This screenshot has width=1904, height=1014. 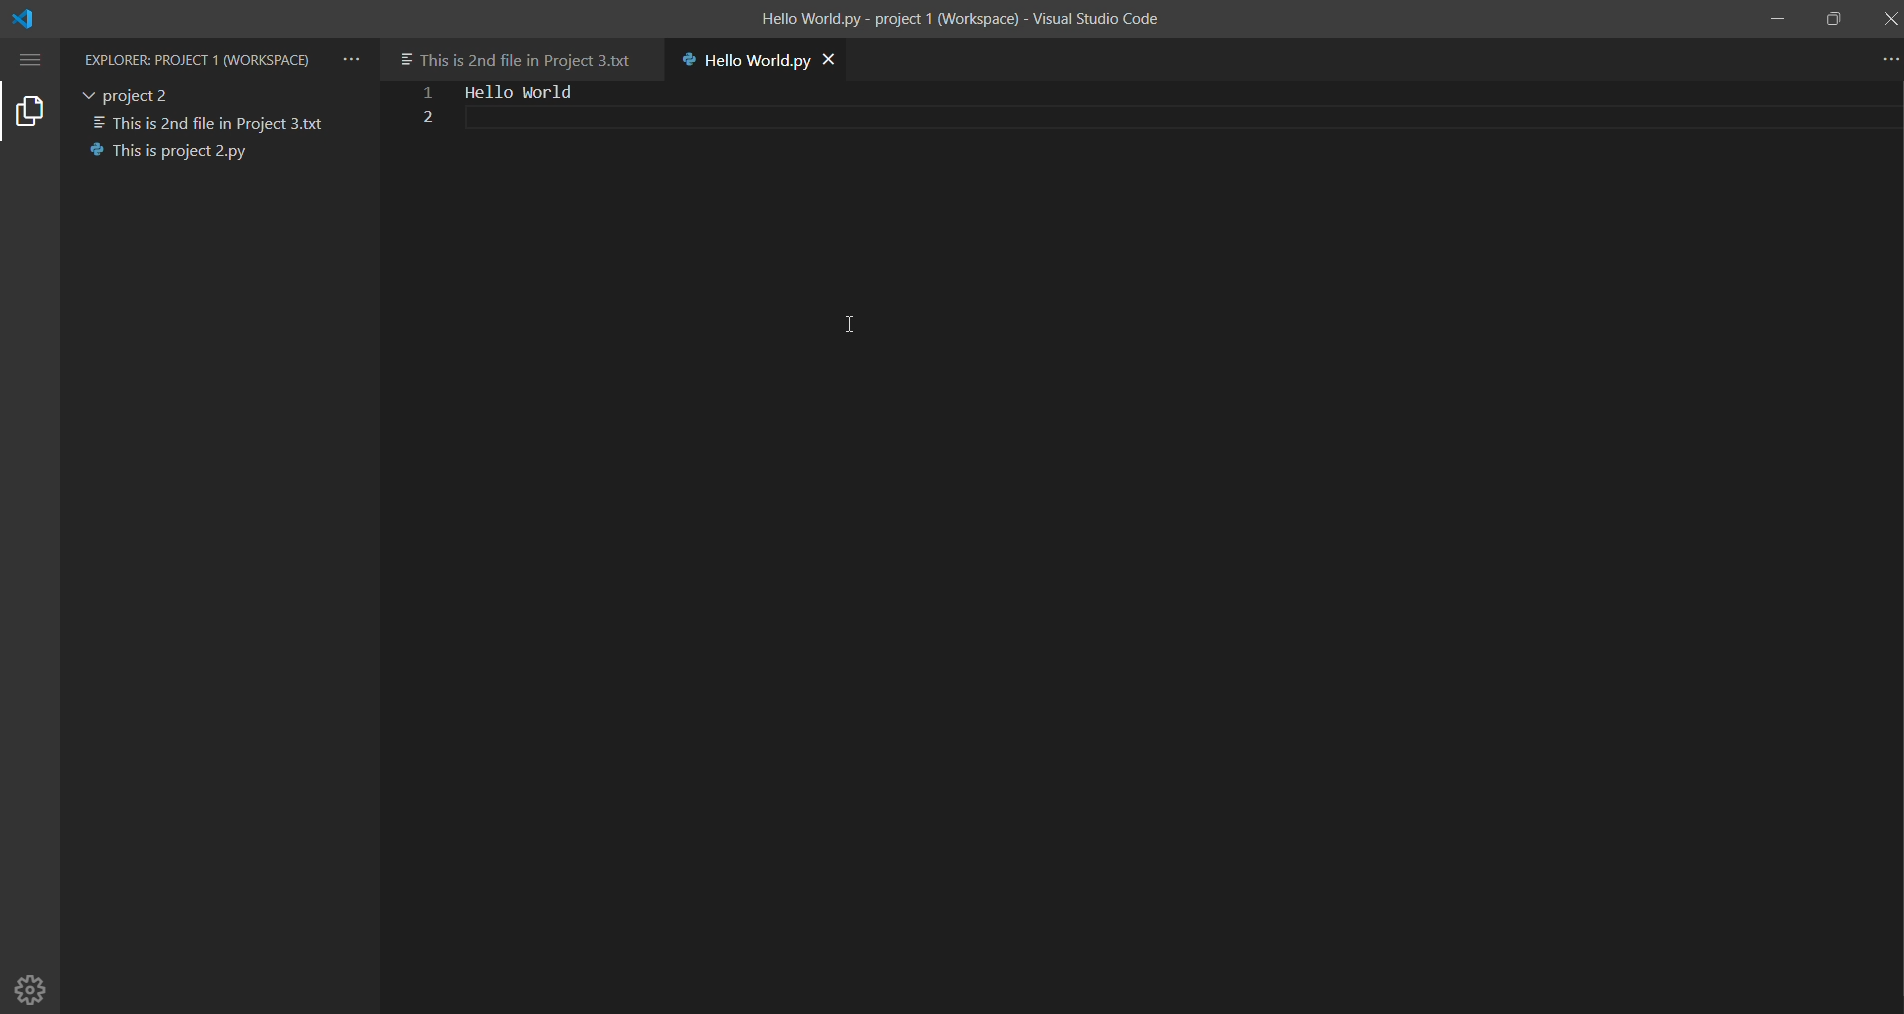 What do you see at coordinates (213, 120) in the screenshot?
I see `This is 2nd file in Proiect 3.txt` at bounding box center [213, 120].